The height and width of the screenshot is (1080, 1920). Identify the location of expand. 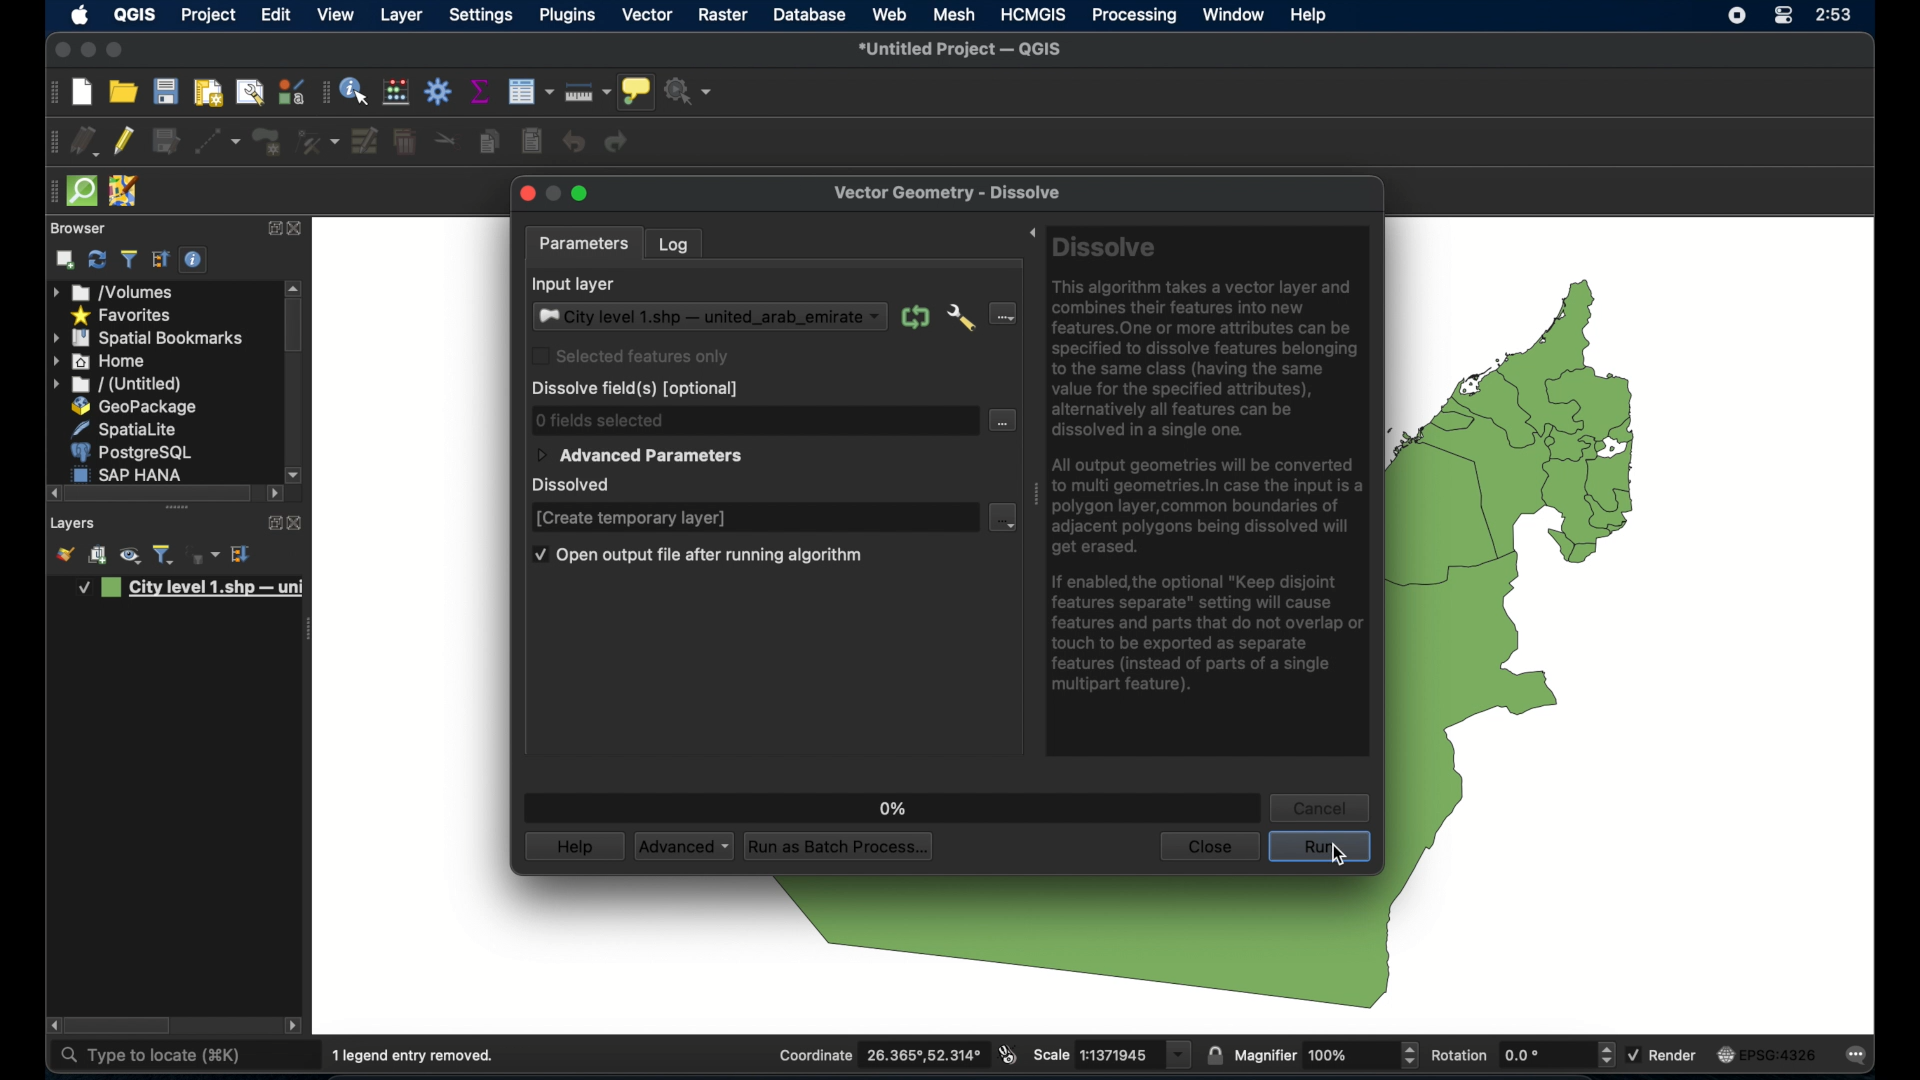
(272, 226).